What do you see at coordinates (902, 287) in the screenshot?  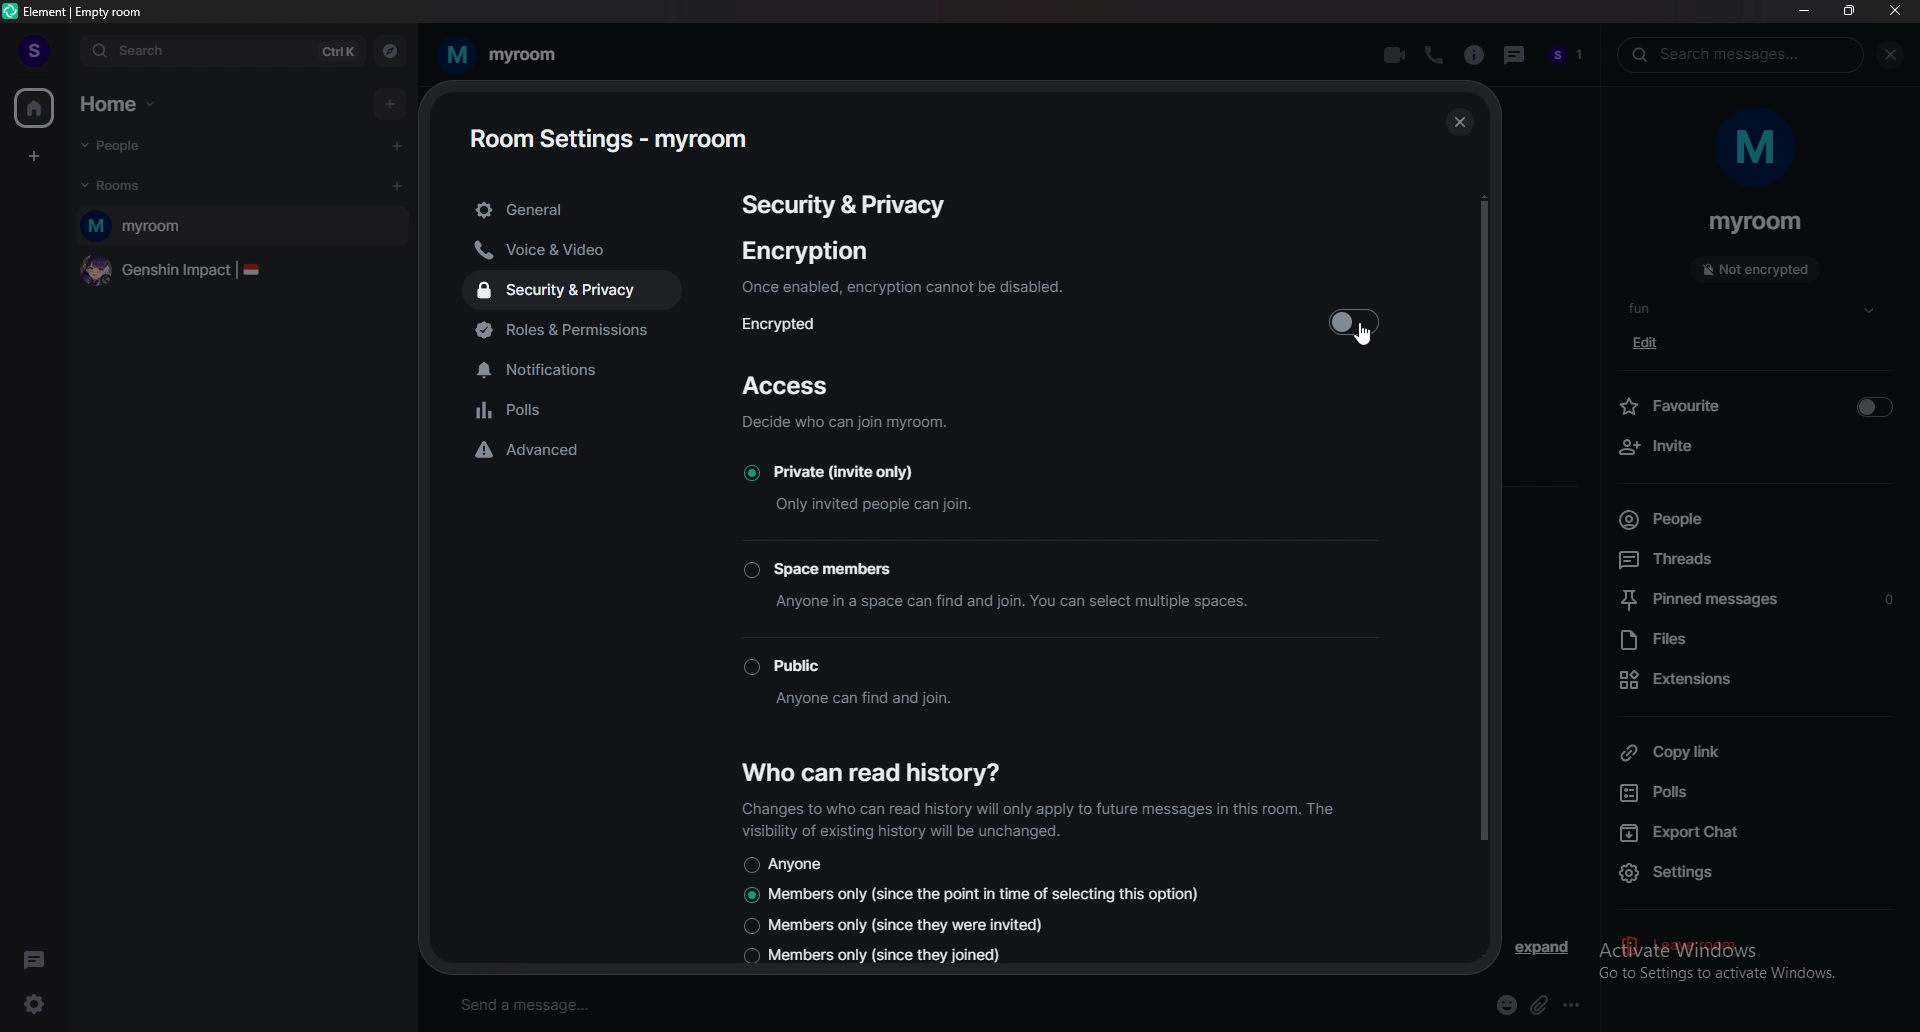 I see `Once enabled, encryption cannot be disabled.` at bounding box center [902, 287].